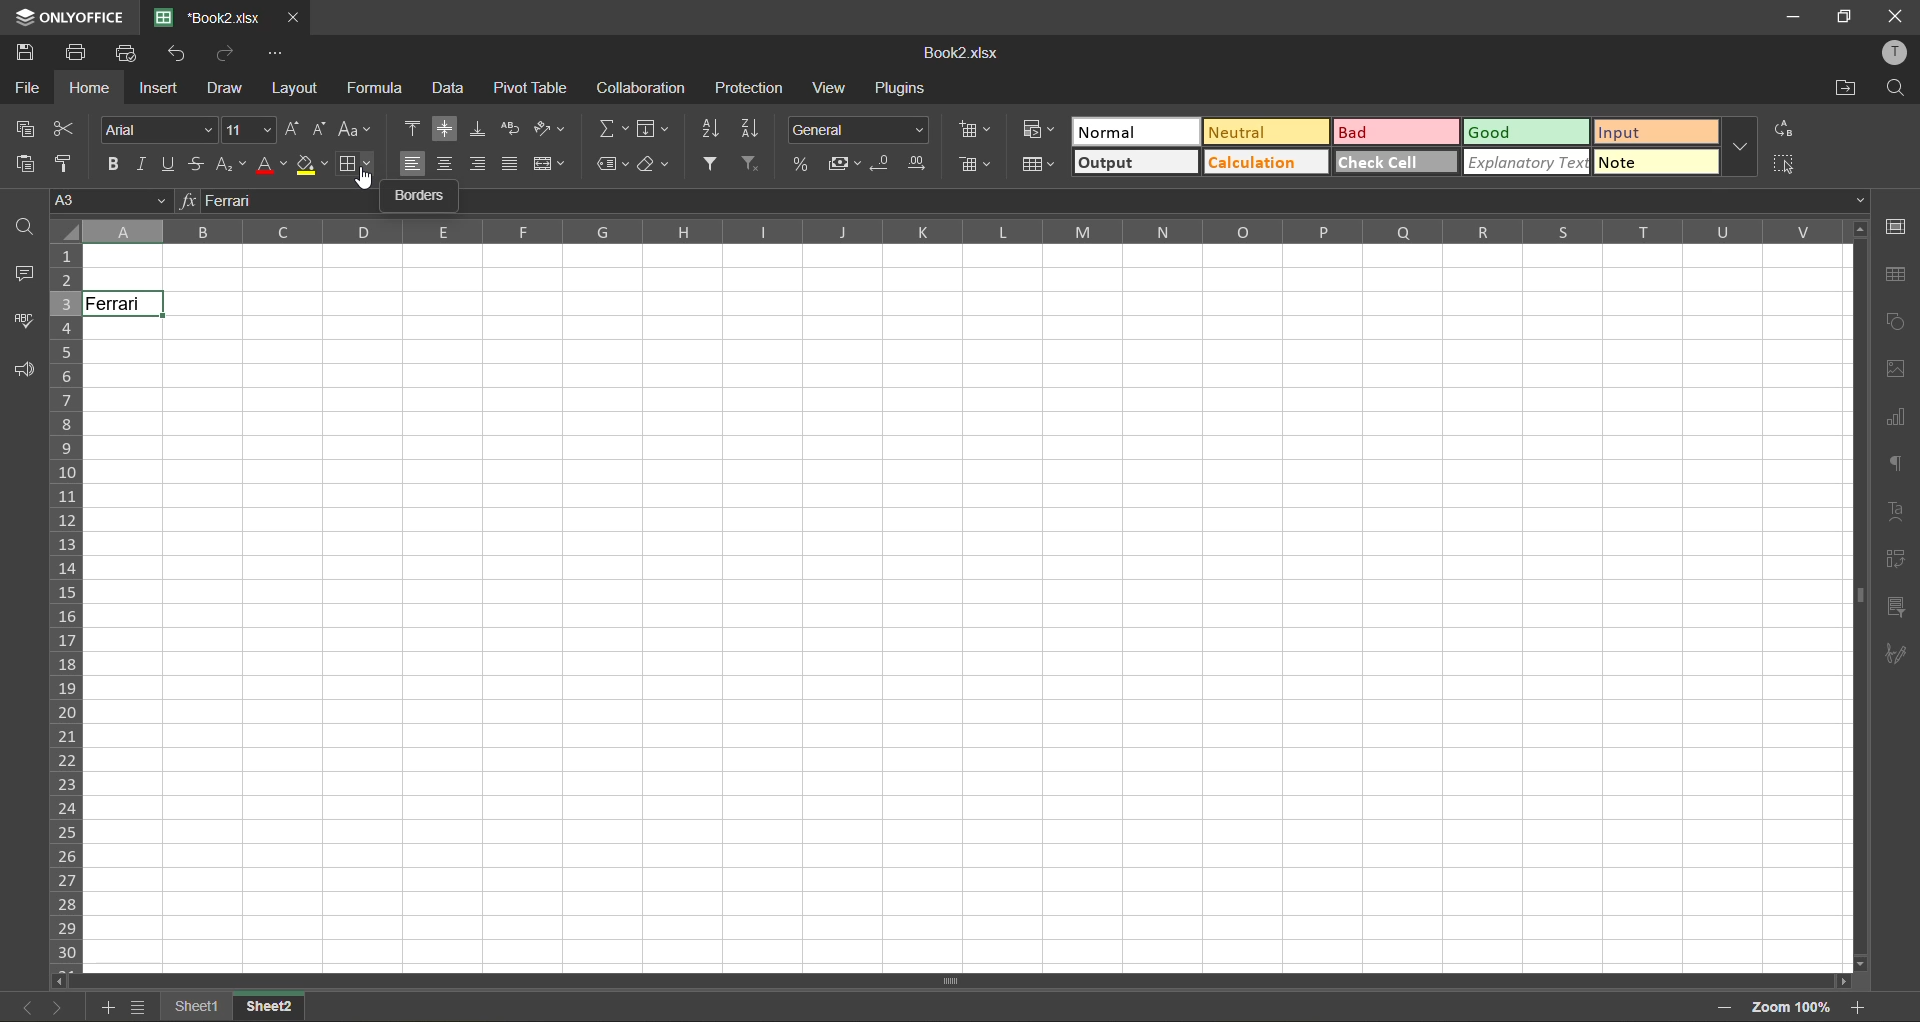 The image size is (1920, 1022). I want to click on sheet list, so click(138, 1007).